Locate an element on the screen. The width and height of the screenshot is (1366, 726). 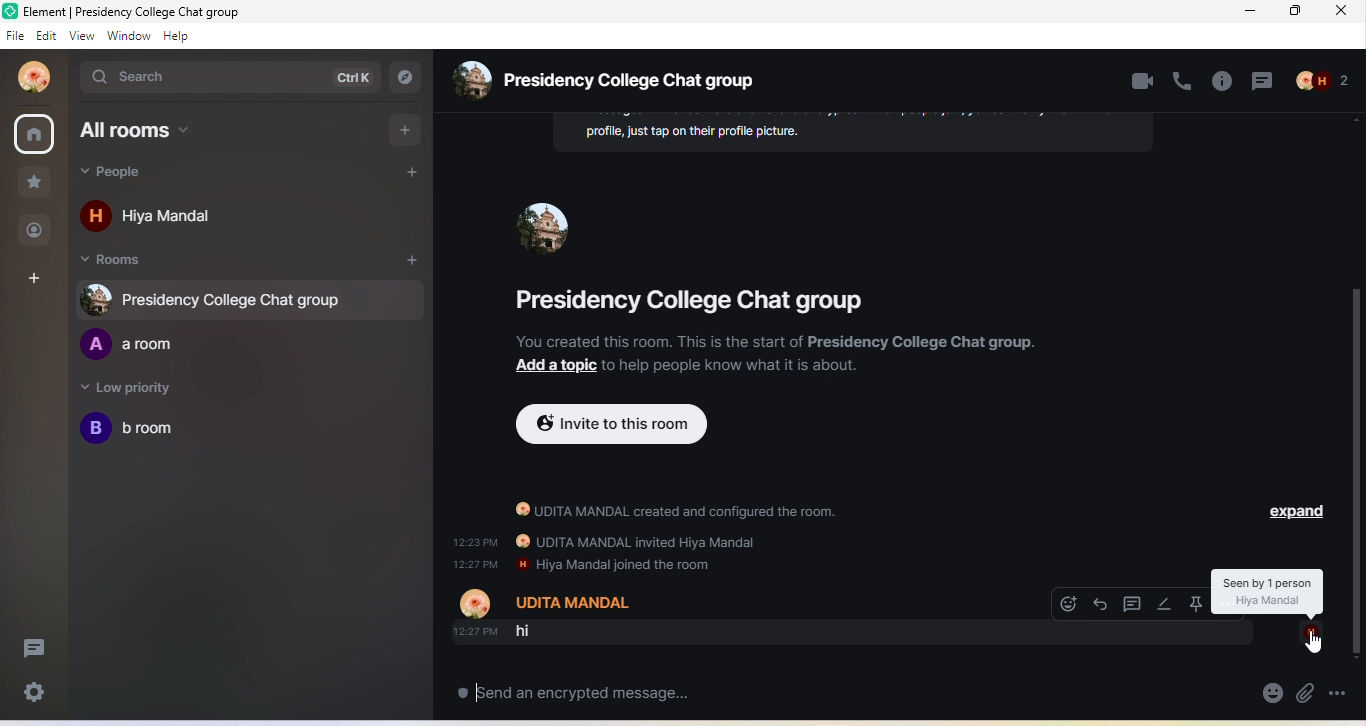
add is located at coordinates (407, 130).